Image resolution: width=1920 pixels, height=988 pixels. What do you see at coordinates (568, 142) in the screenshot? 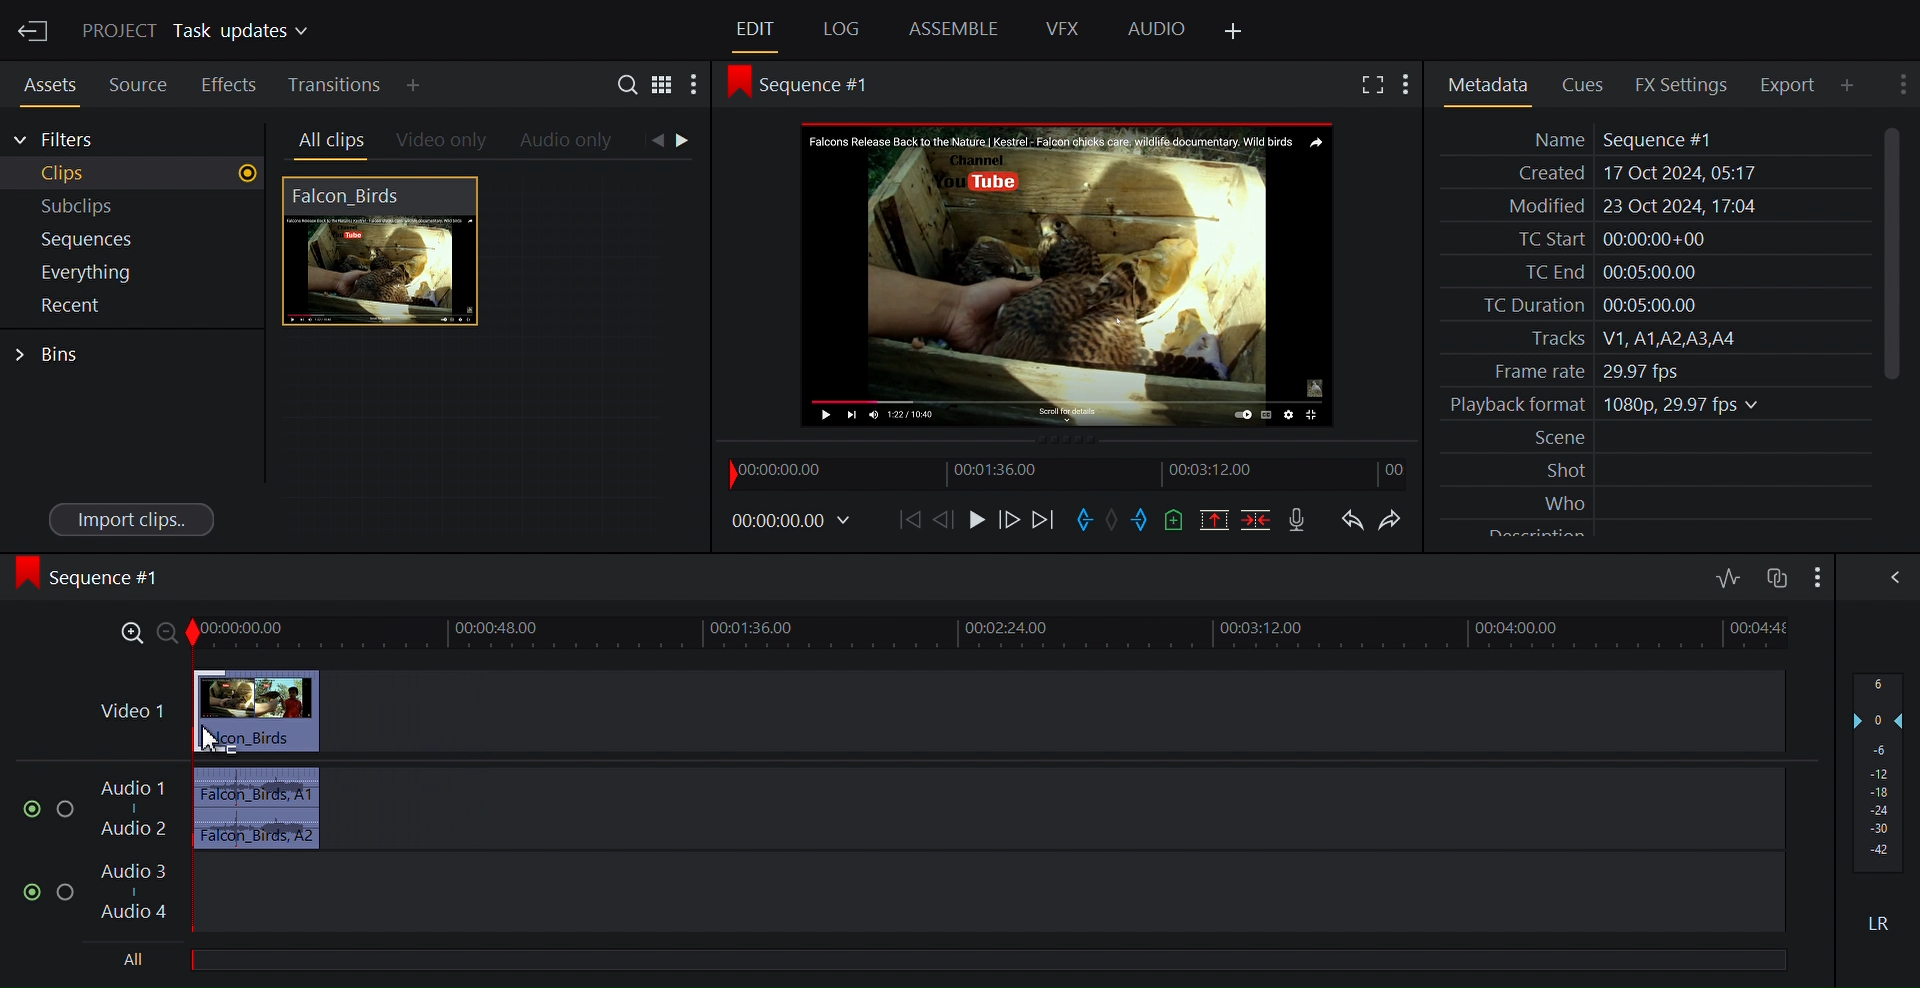
I see `Audio only` at bounding box center [568, 142].